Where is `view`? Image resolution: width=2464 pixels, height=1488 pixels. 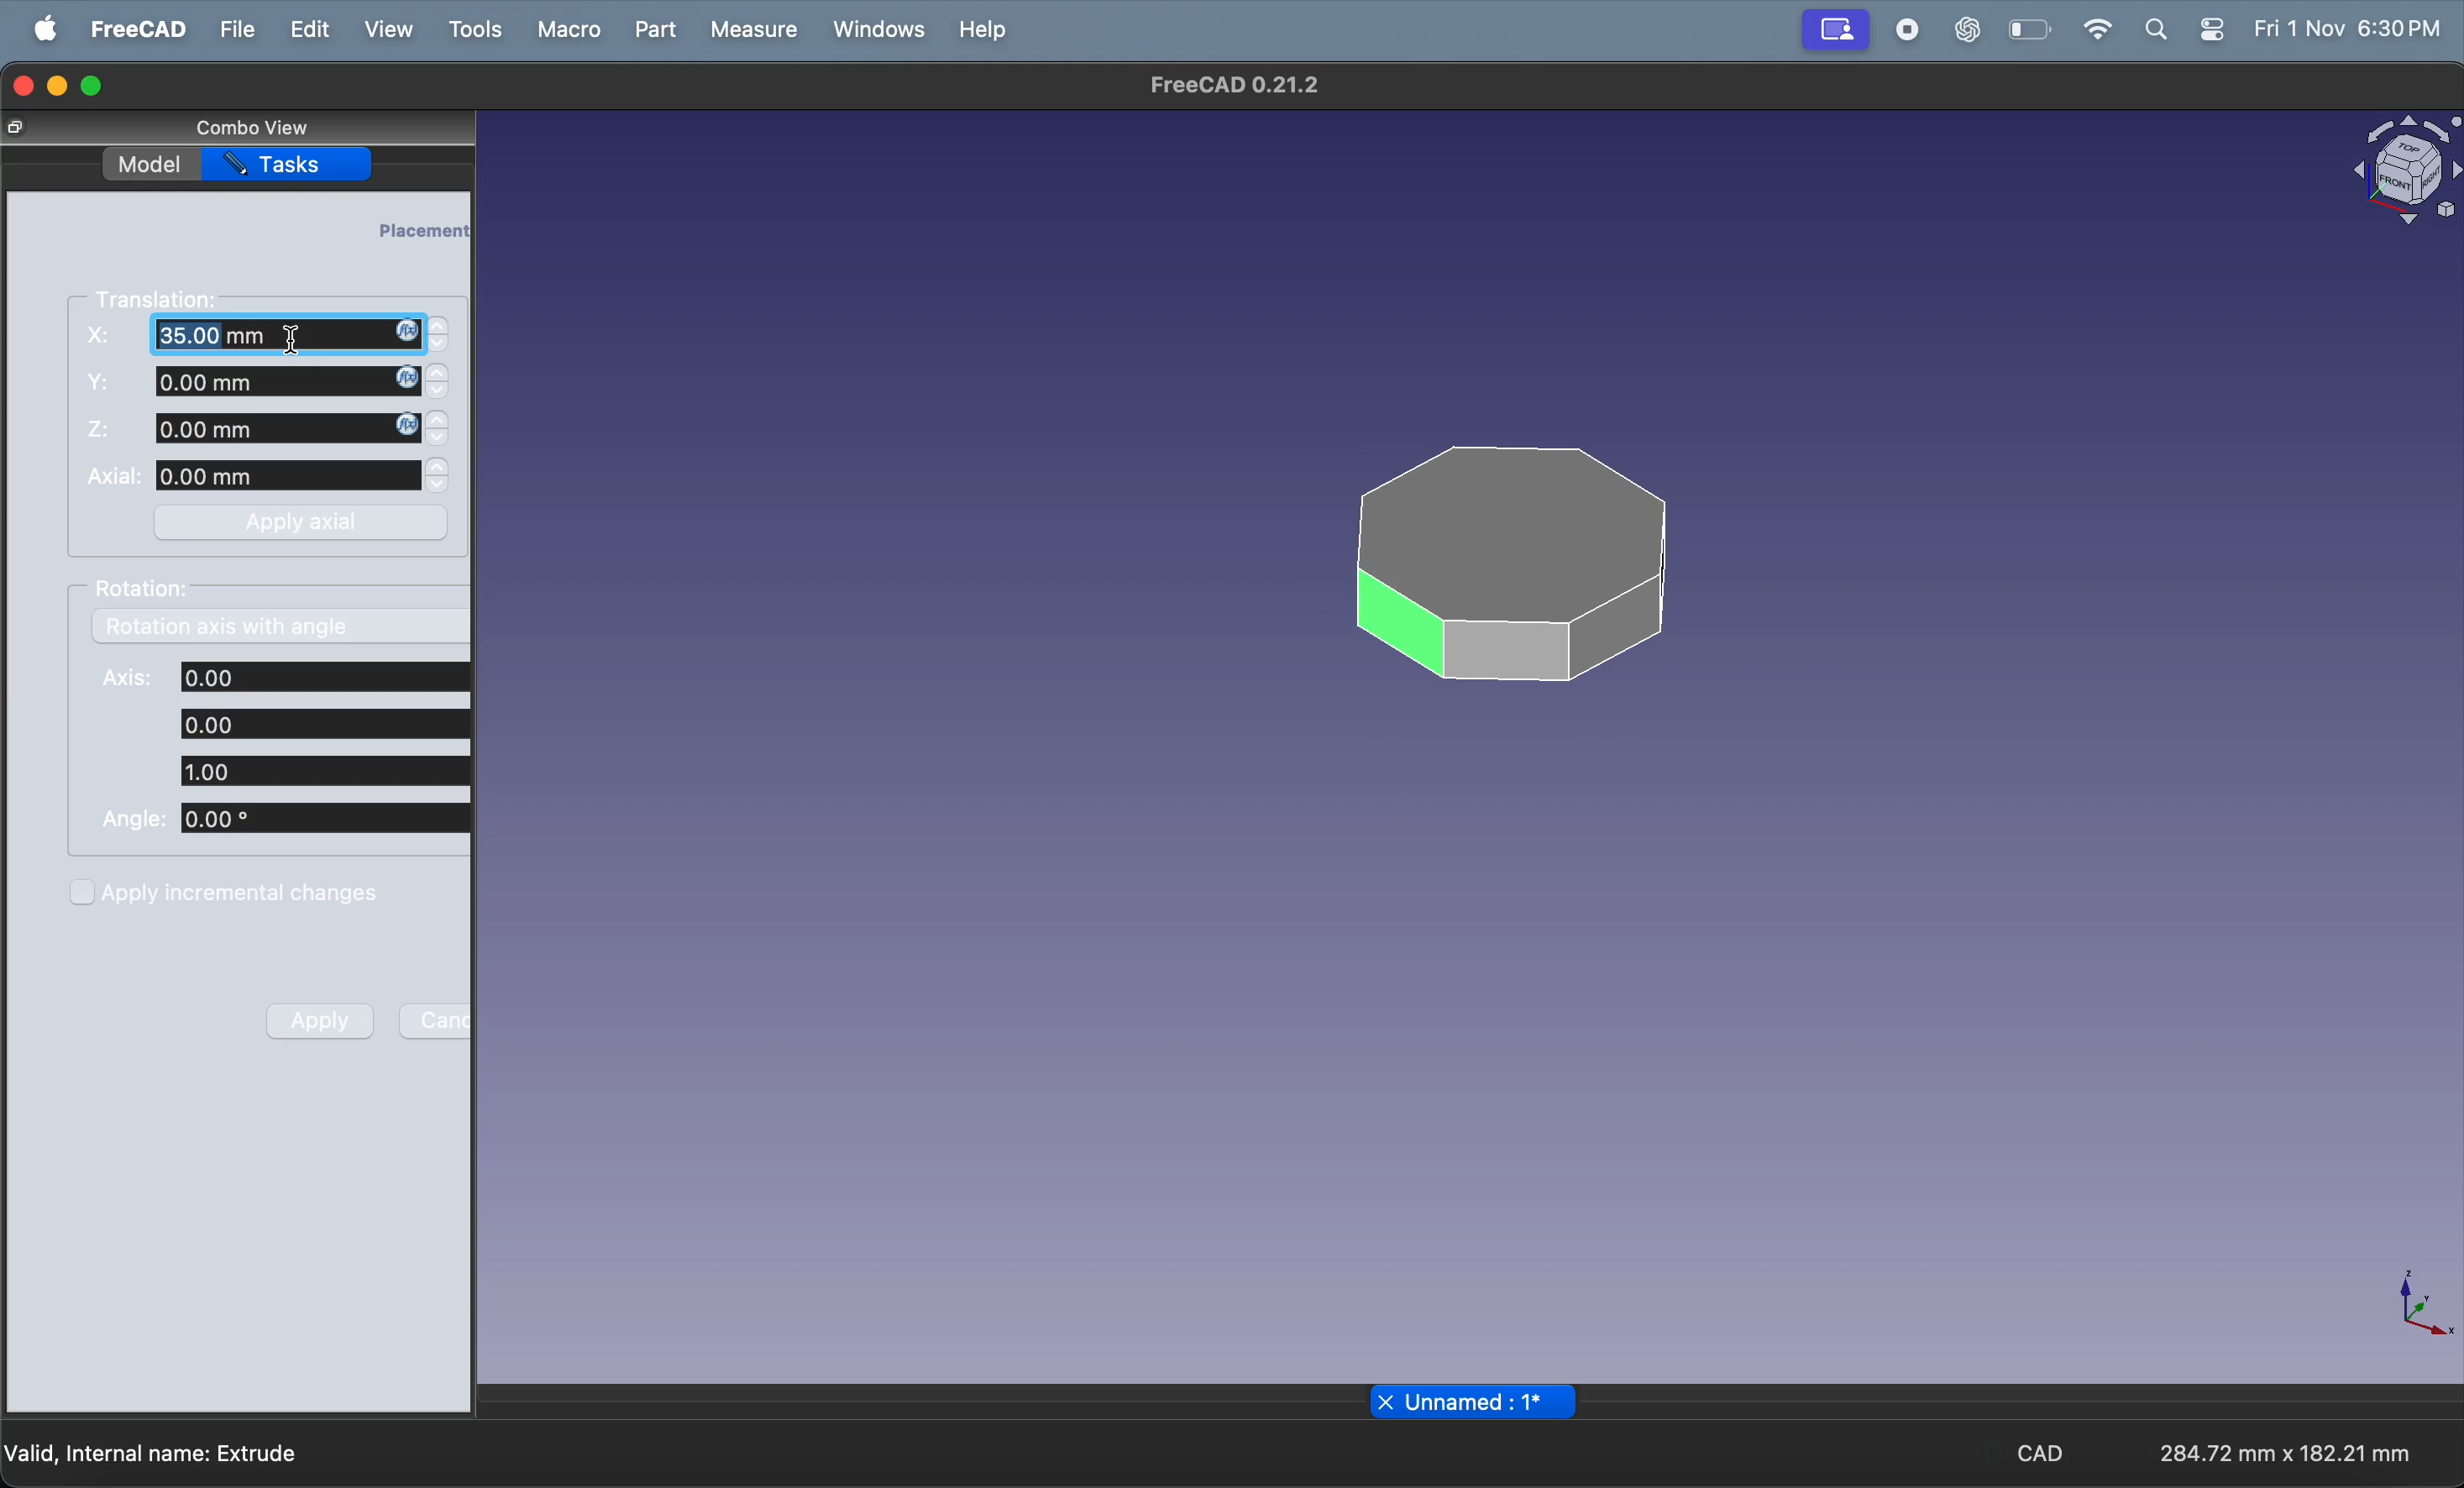 view is located at coordinates (387, 31).